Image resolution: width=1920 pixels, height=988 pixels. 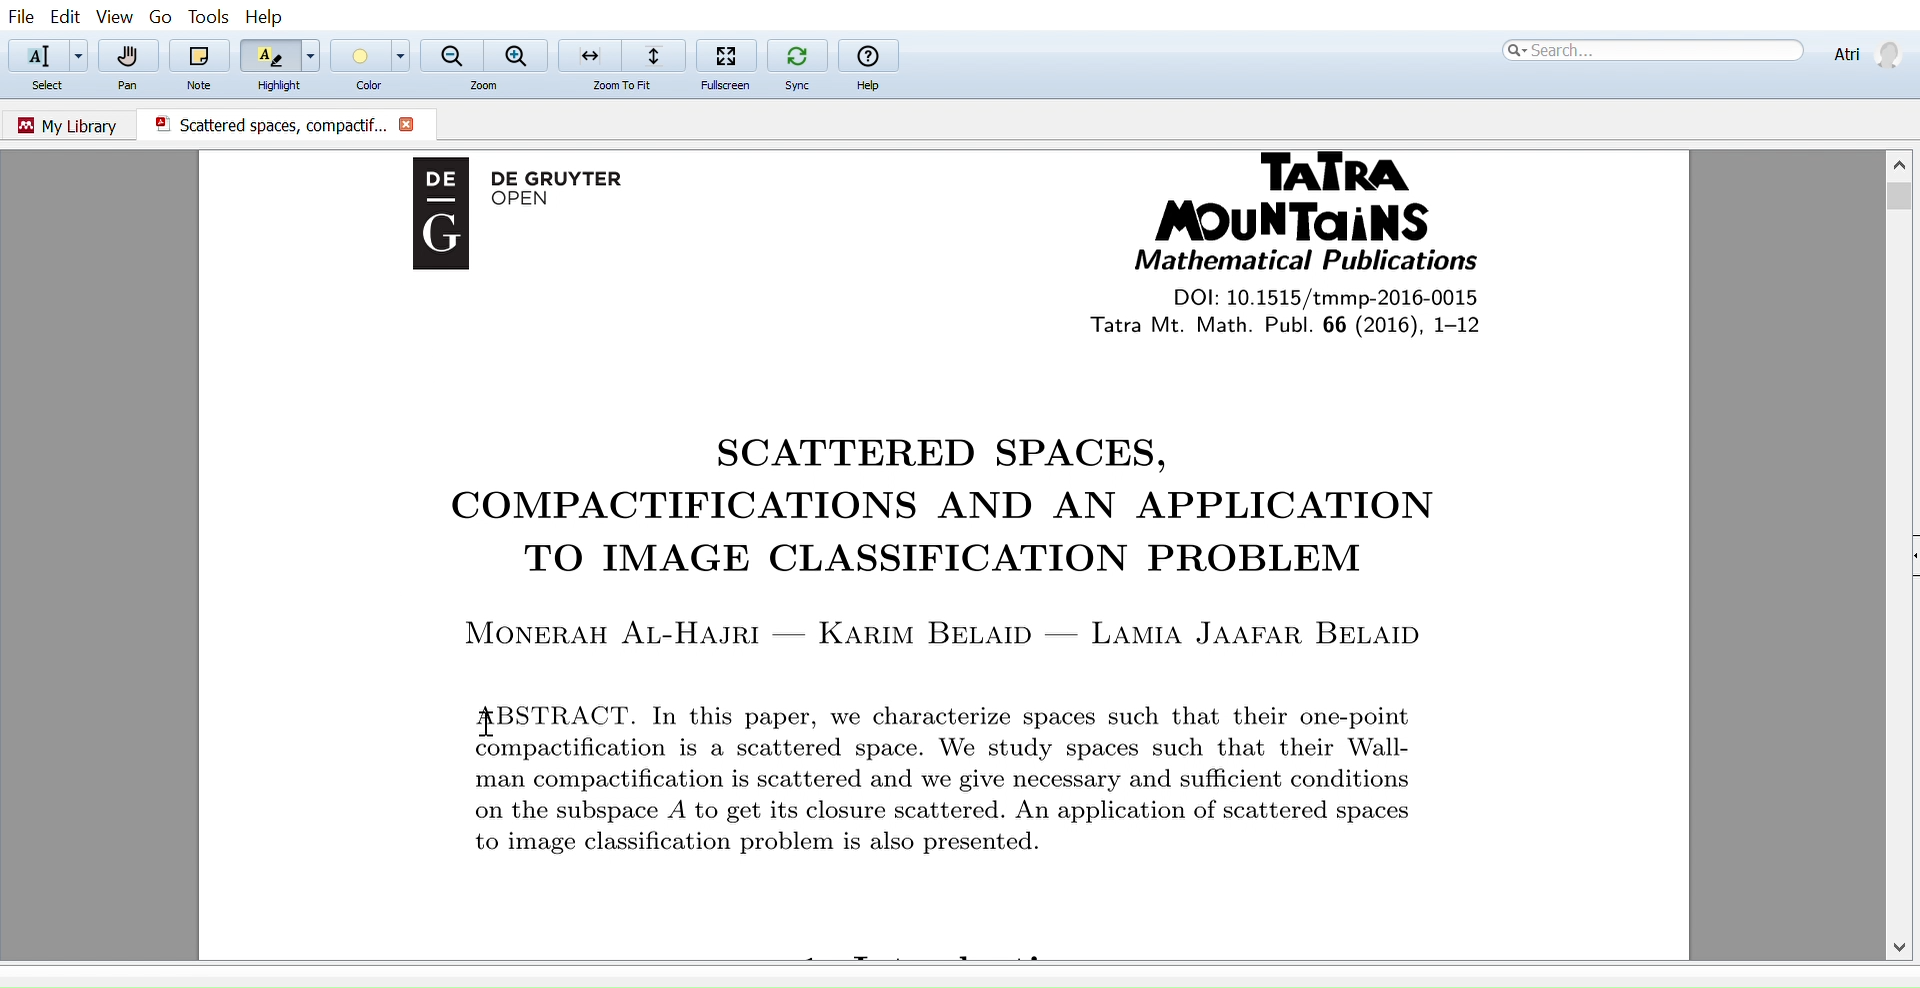 I want to click on Sync, so click(x=797, y=85).